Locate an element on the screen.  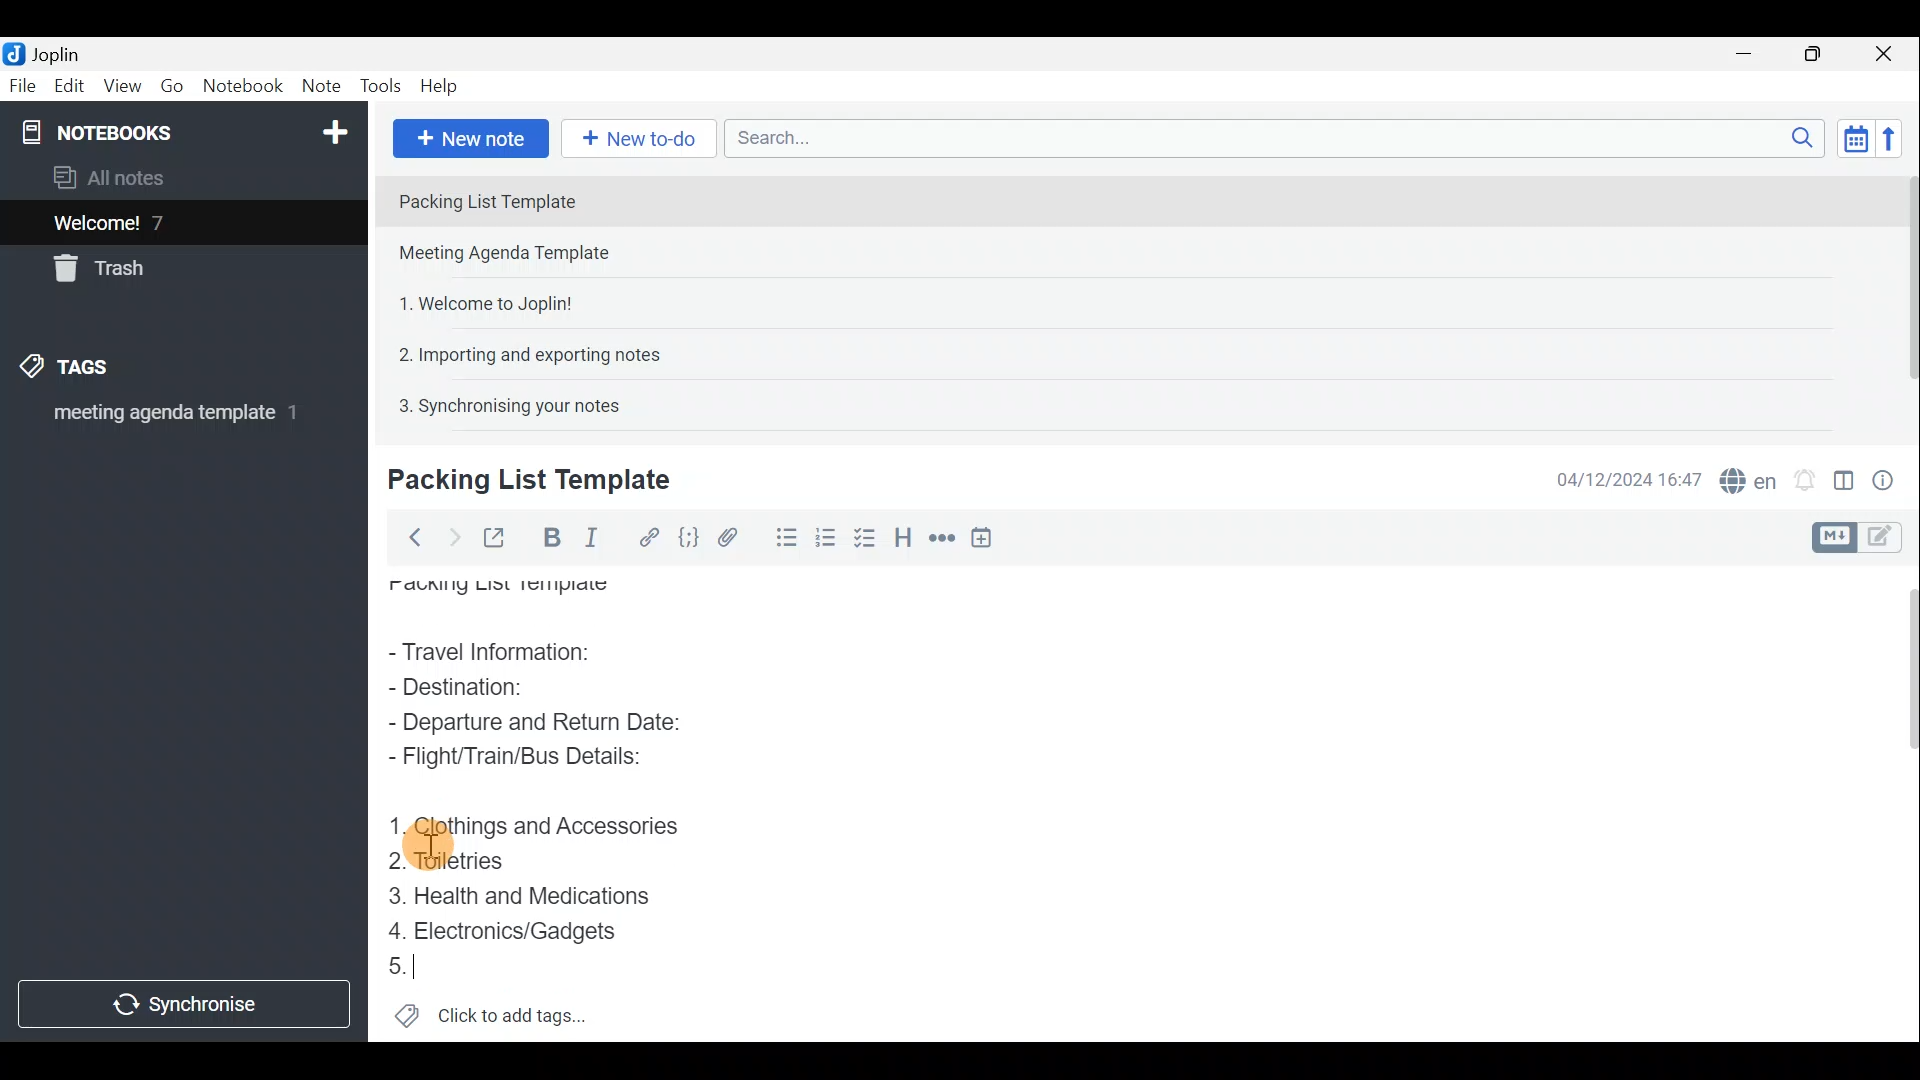
Search bar is located at coordinates (1269, 140).